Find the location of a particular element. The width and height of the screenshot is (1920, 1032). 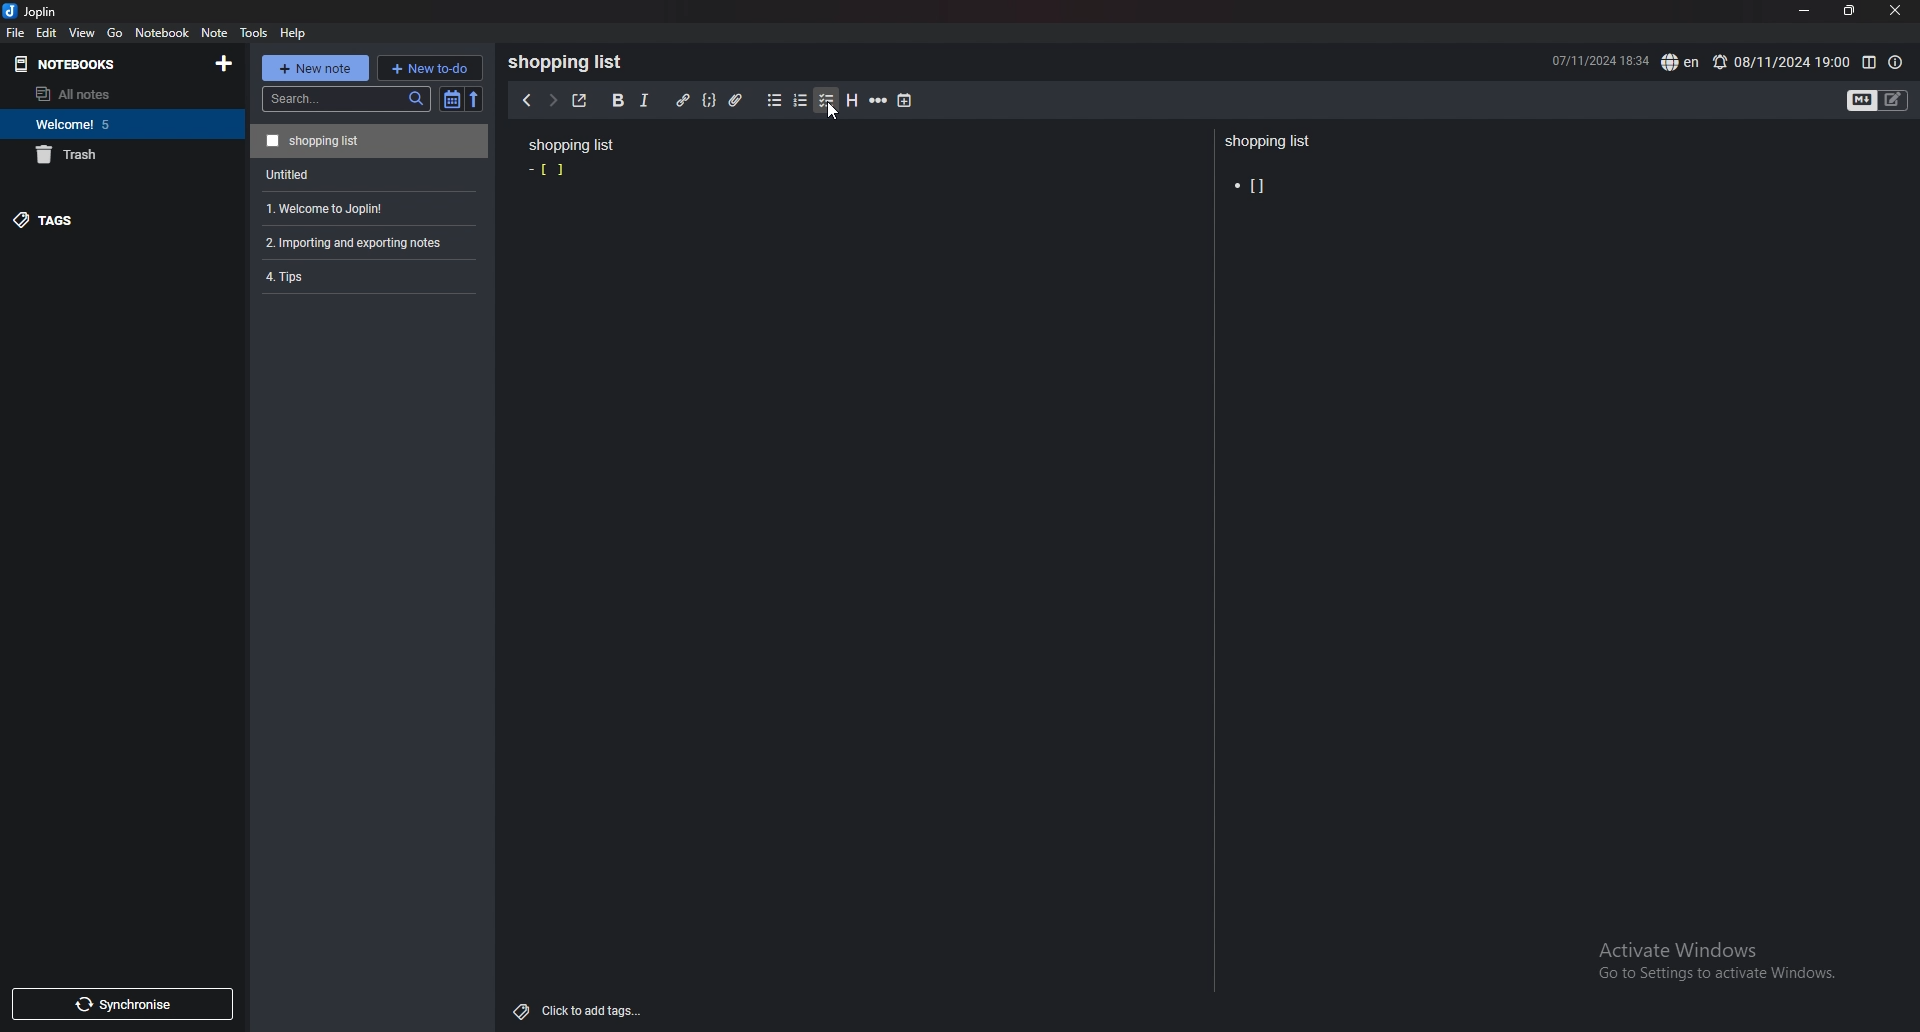

notebook is located at coordinates (163, 32).